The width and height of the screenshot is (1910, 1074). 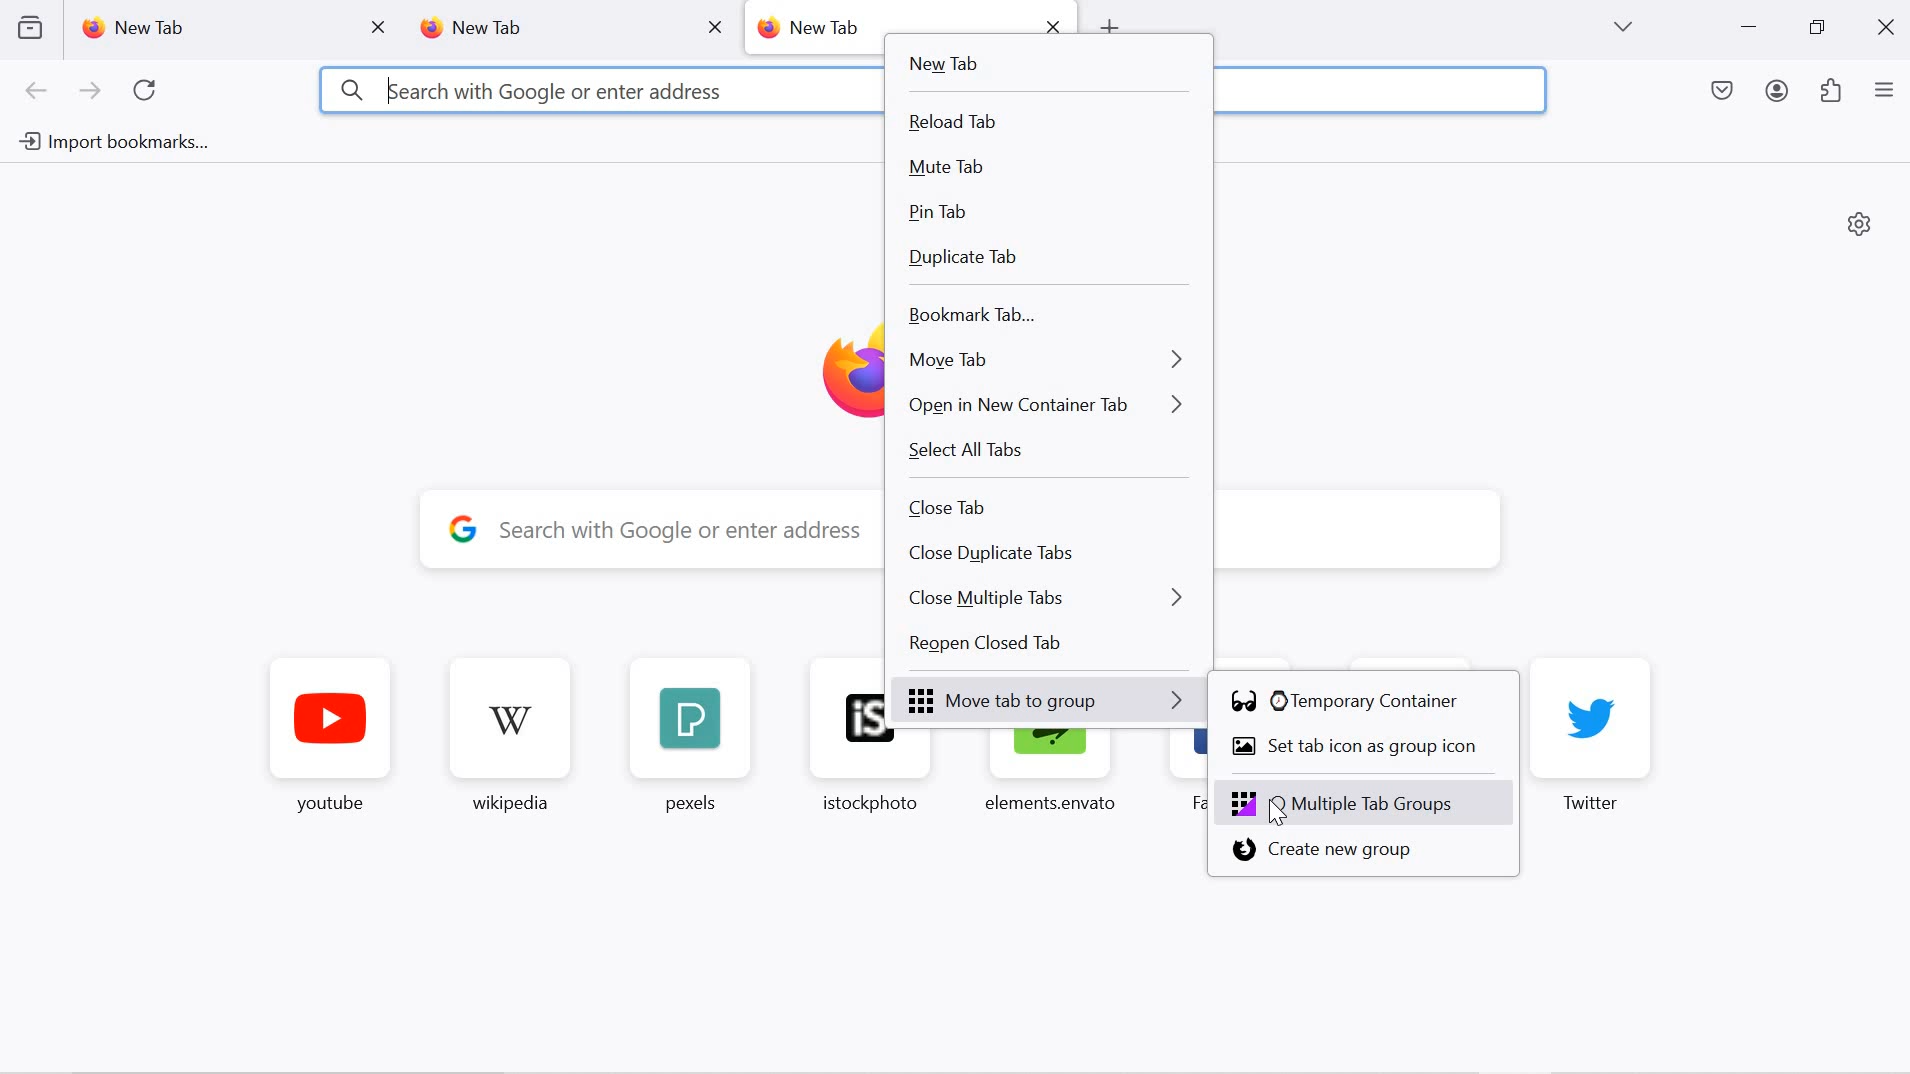 What do you see at coordinates (1041, 122) in the screenshot?
I see `reload tab` at bounding box center [1041, 122].